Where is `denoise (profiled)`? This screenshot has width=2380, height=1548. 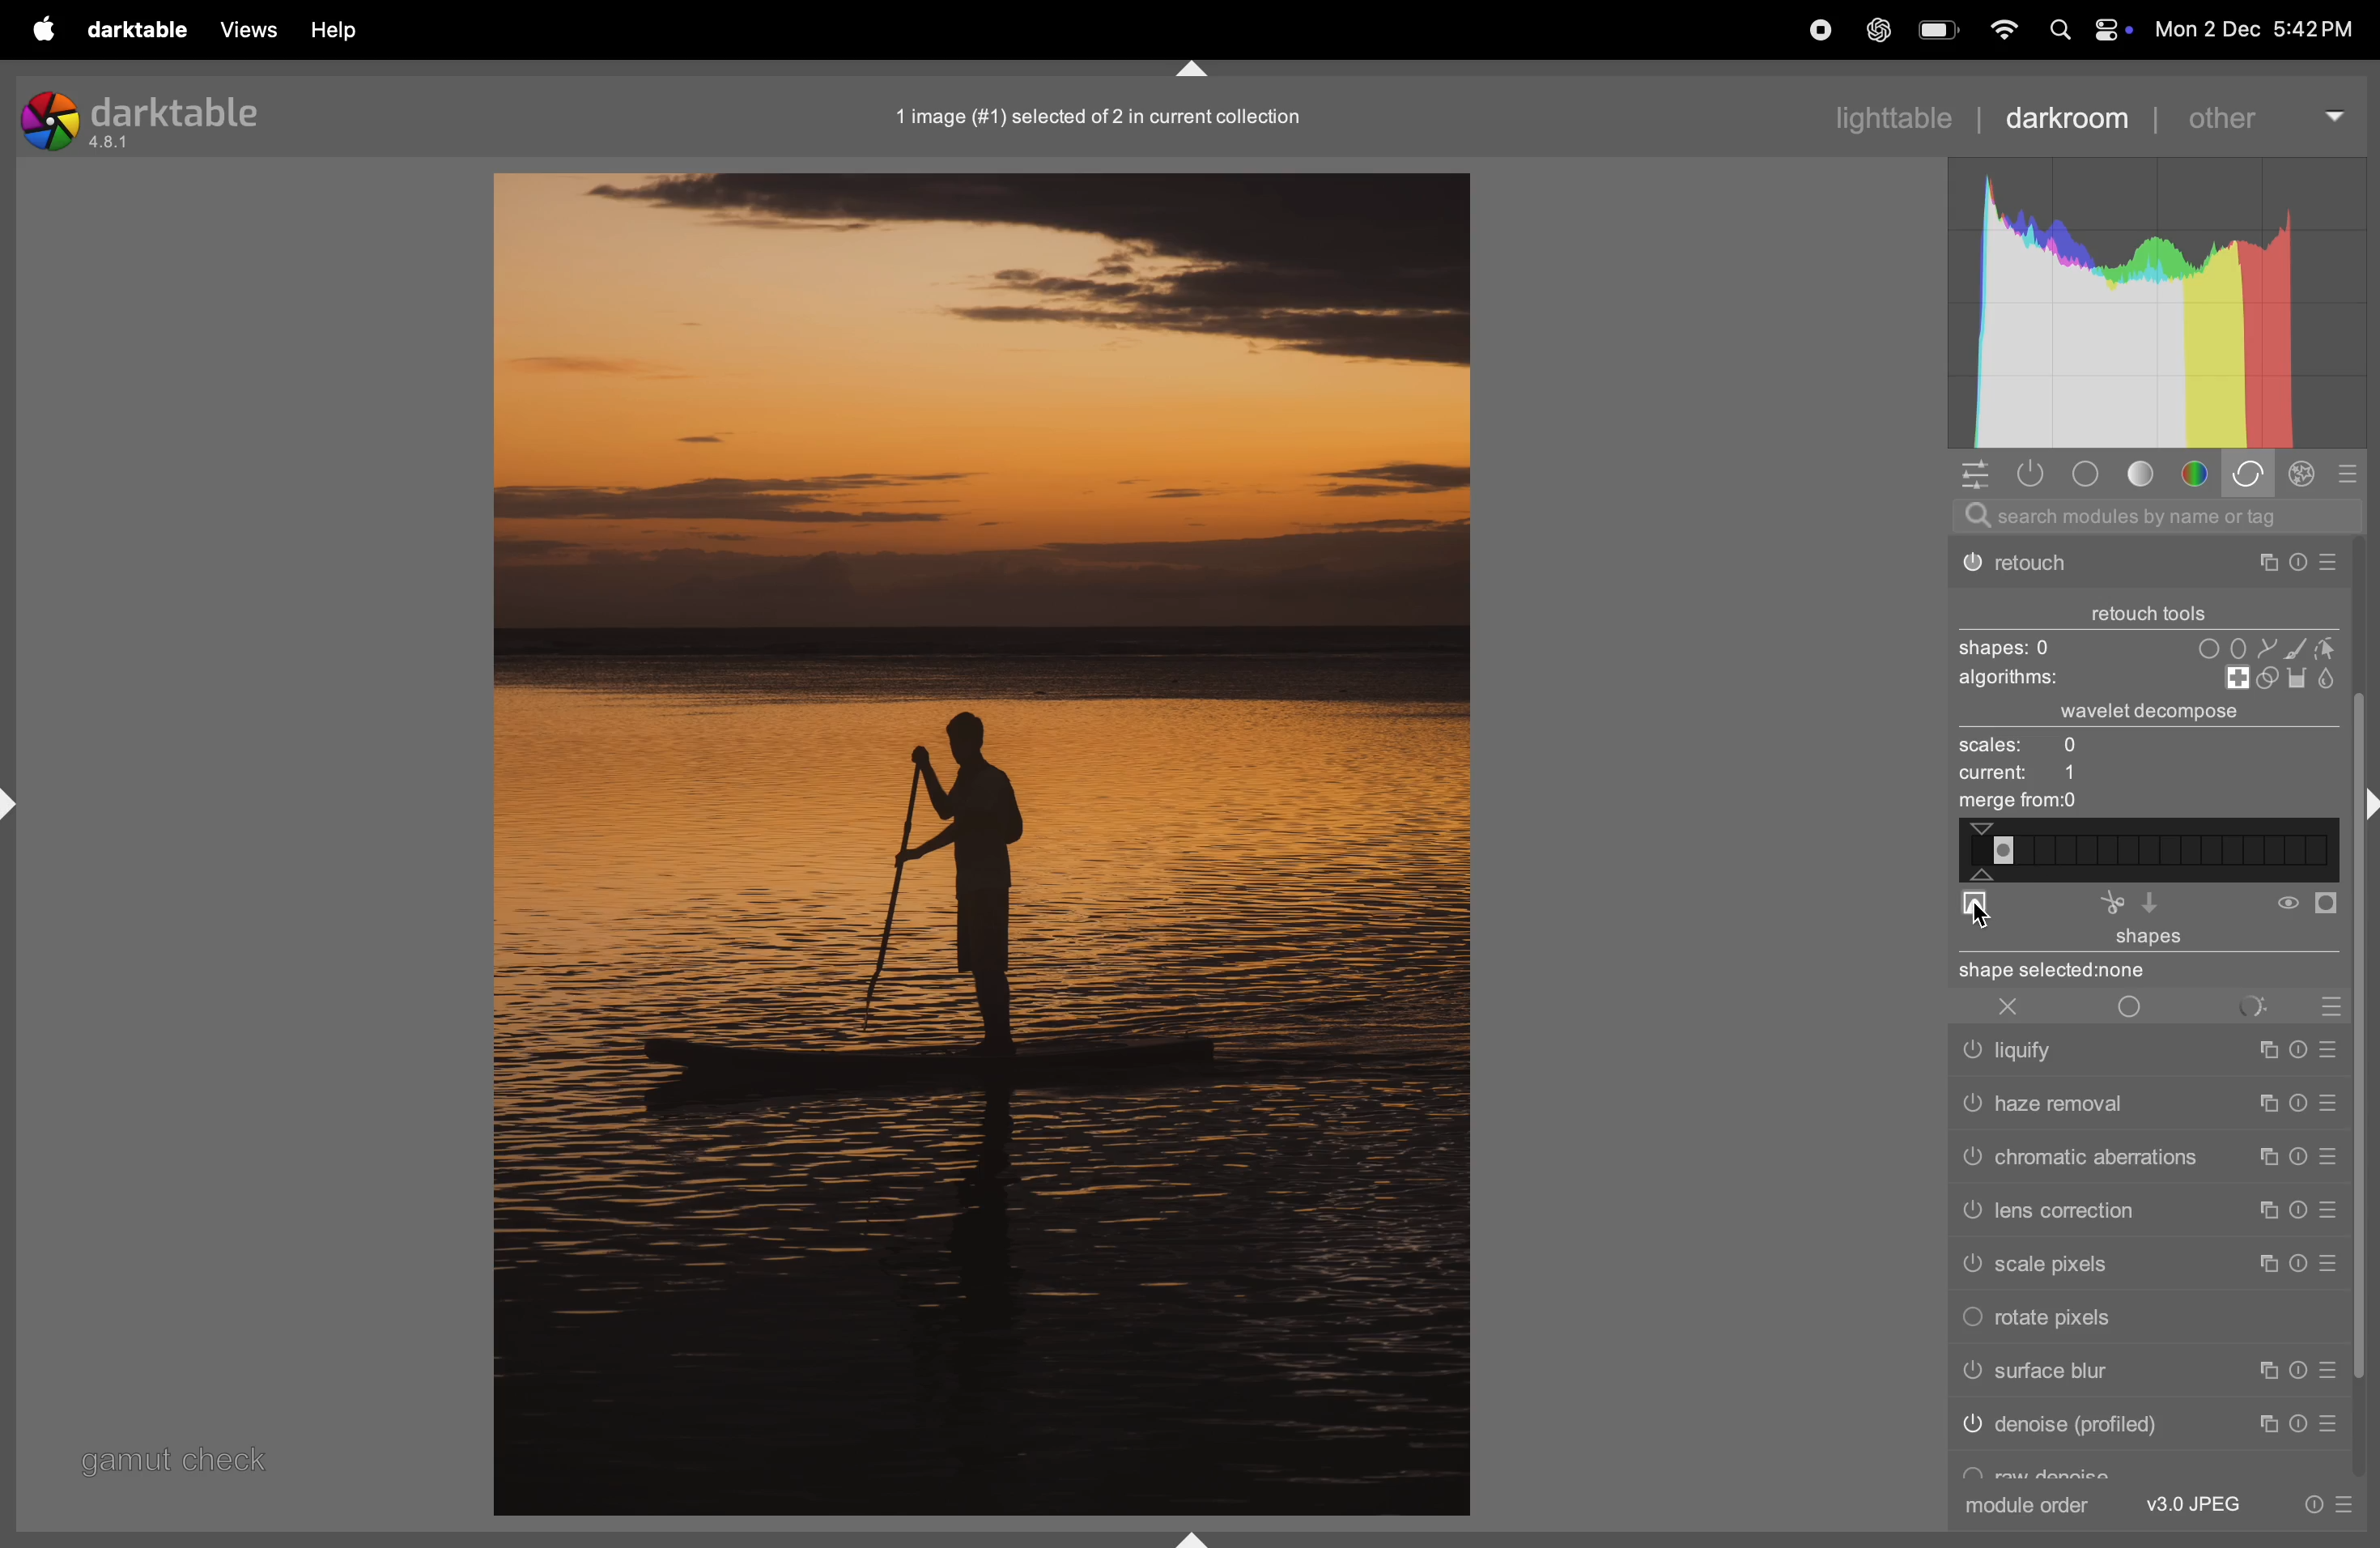
denoise (profiled) is located at coordinates (2154, 1425).